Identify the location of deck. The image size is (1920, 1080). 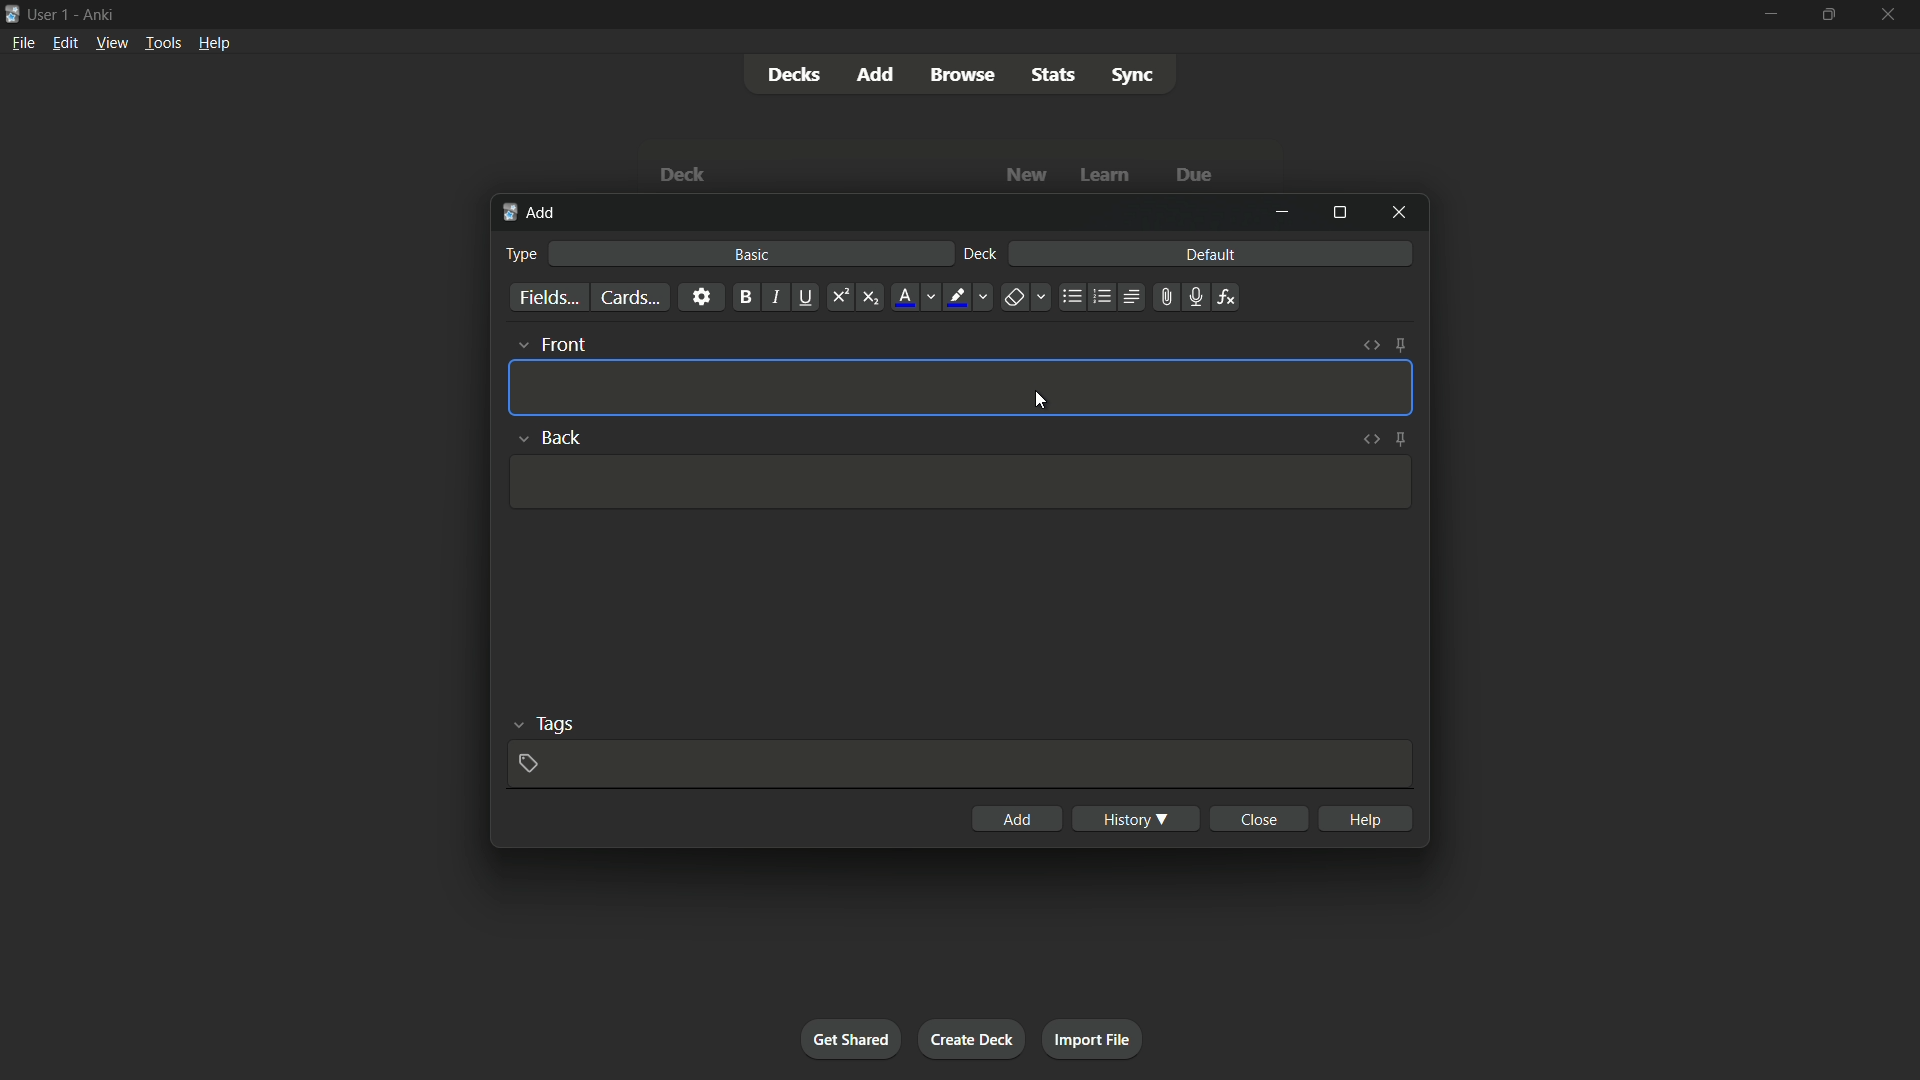
(981, 255).